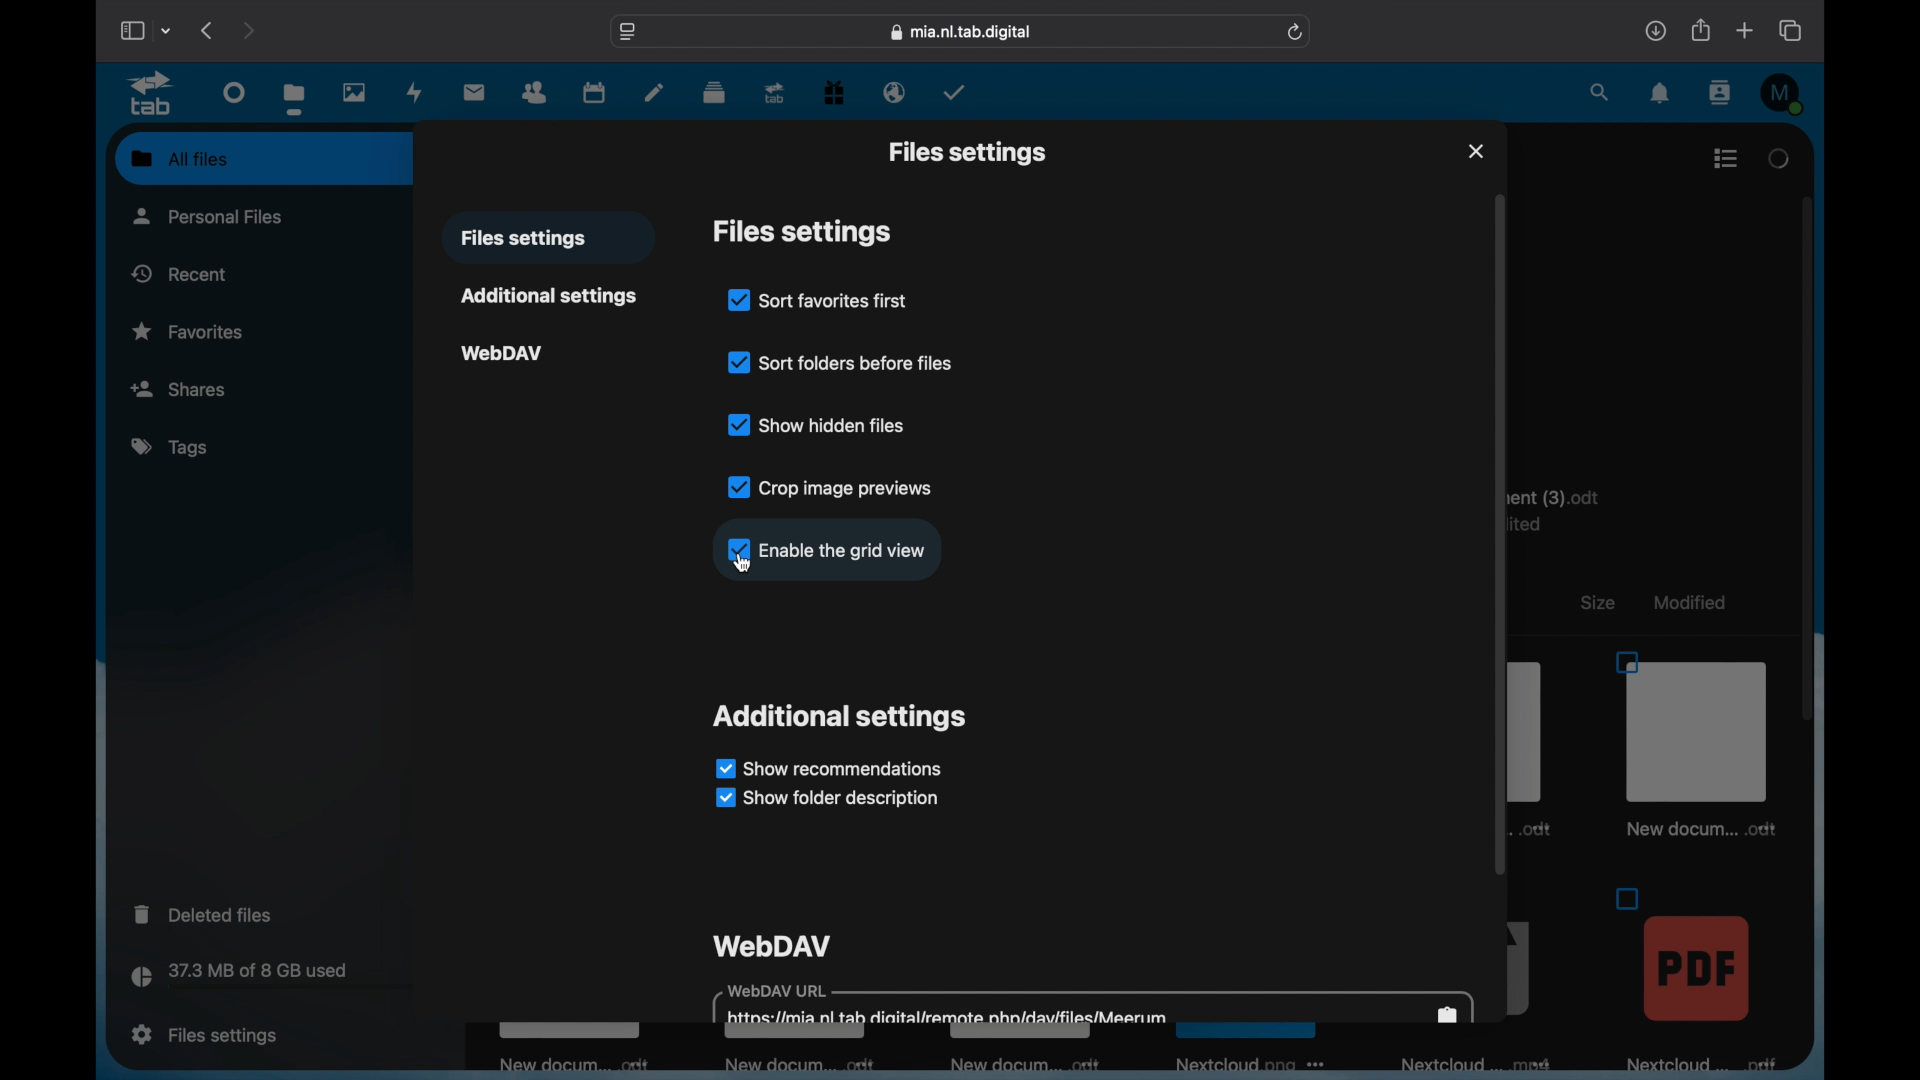  Describe the element at coordinates (1745, 30) in the screenshot. I see `new tab` at that location.